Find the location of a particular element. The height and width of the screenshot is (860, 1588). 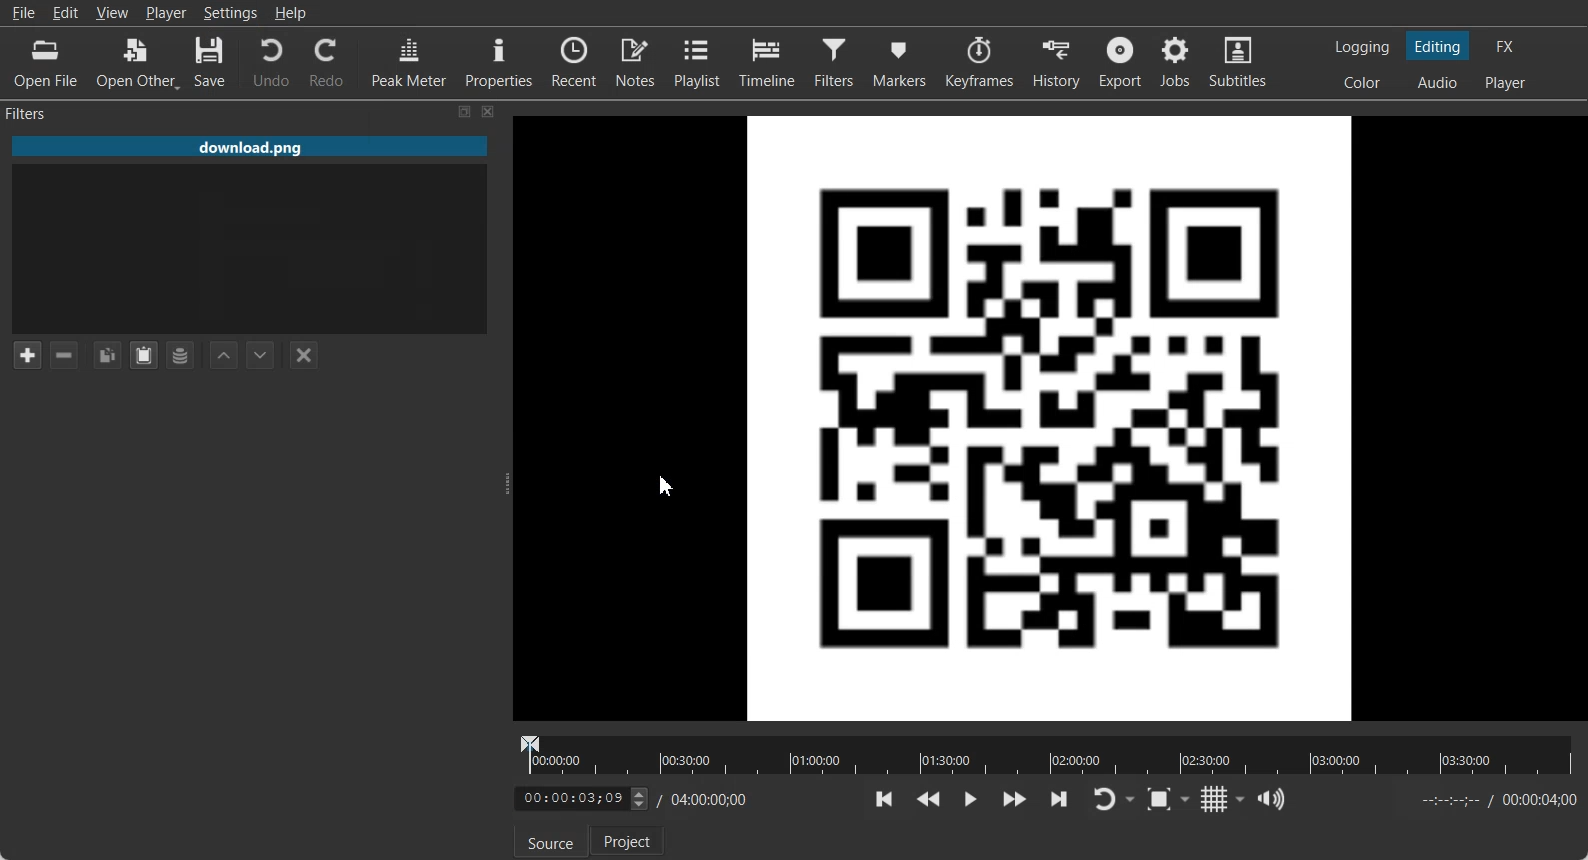

Switch to the Player only layout is located at coordinates (1507, 84).